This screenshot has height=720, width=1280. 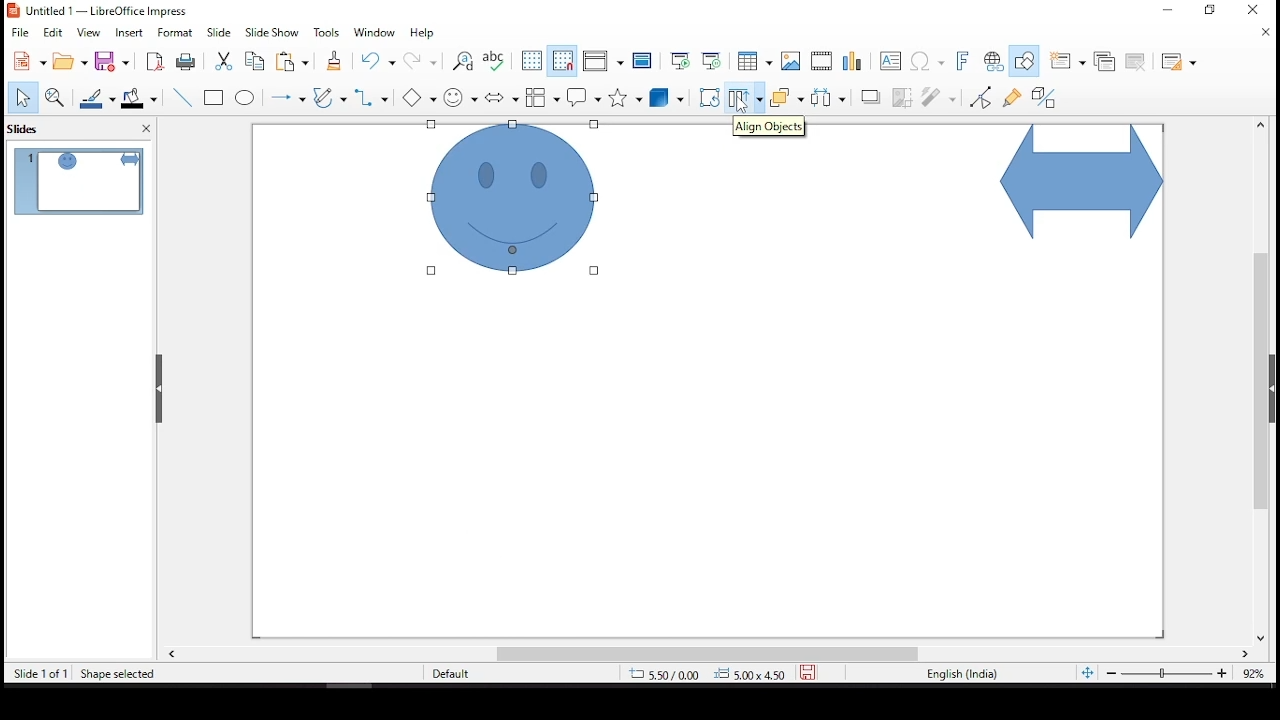 What do you see at coordinates (677, 59) in the screenshot?
I see `start from first slide` at bounding box center [677, 59].